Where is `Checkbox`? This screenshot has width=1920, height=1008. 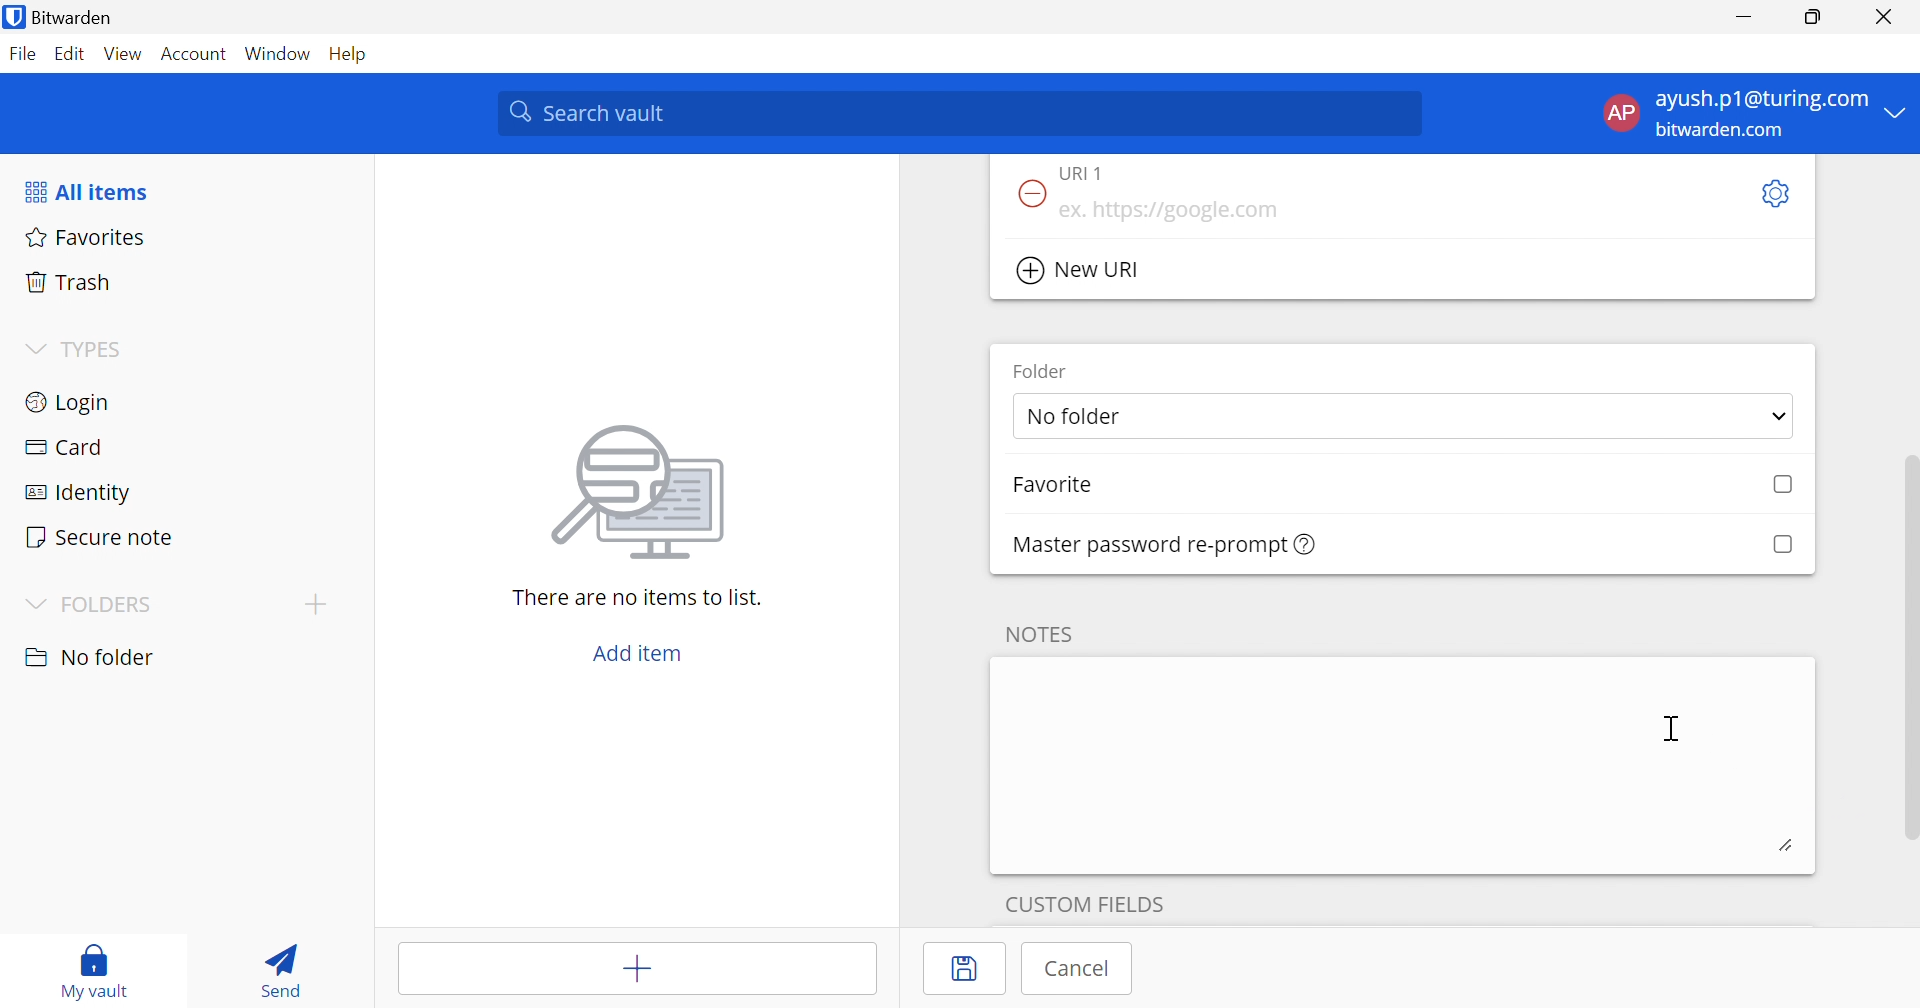
Checkbox is located at coordinates (1784, 485).